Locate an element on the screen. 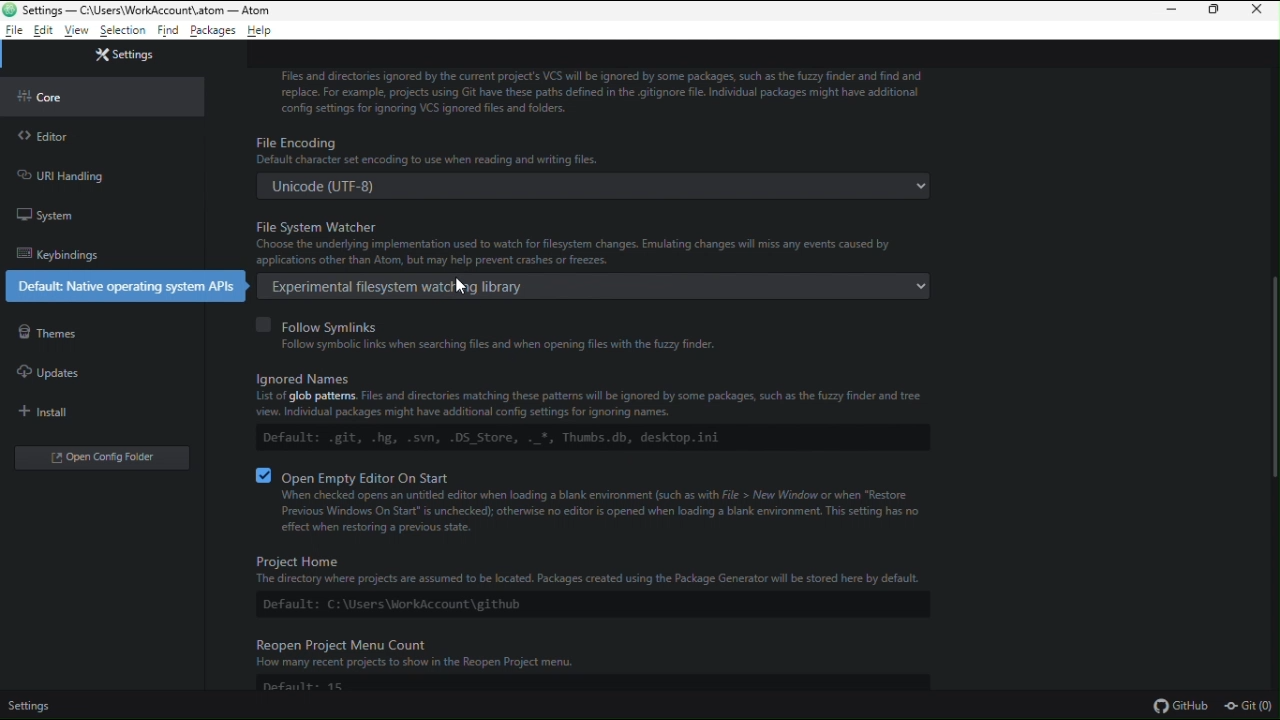 The image size is (1280, 720). Minimize is located at coordinates (1168, 11).